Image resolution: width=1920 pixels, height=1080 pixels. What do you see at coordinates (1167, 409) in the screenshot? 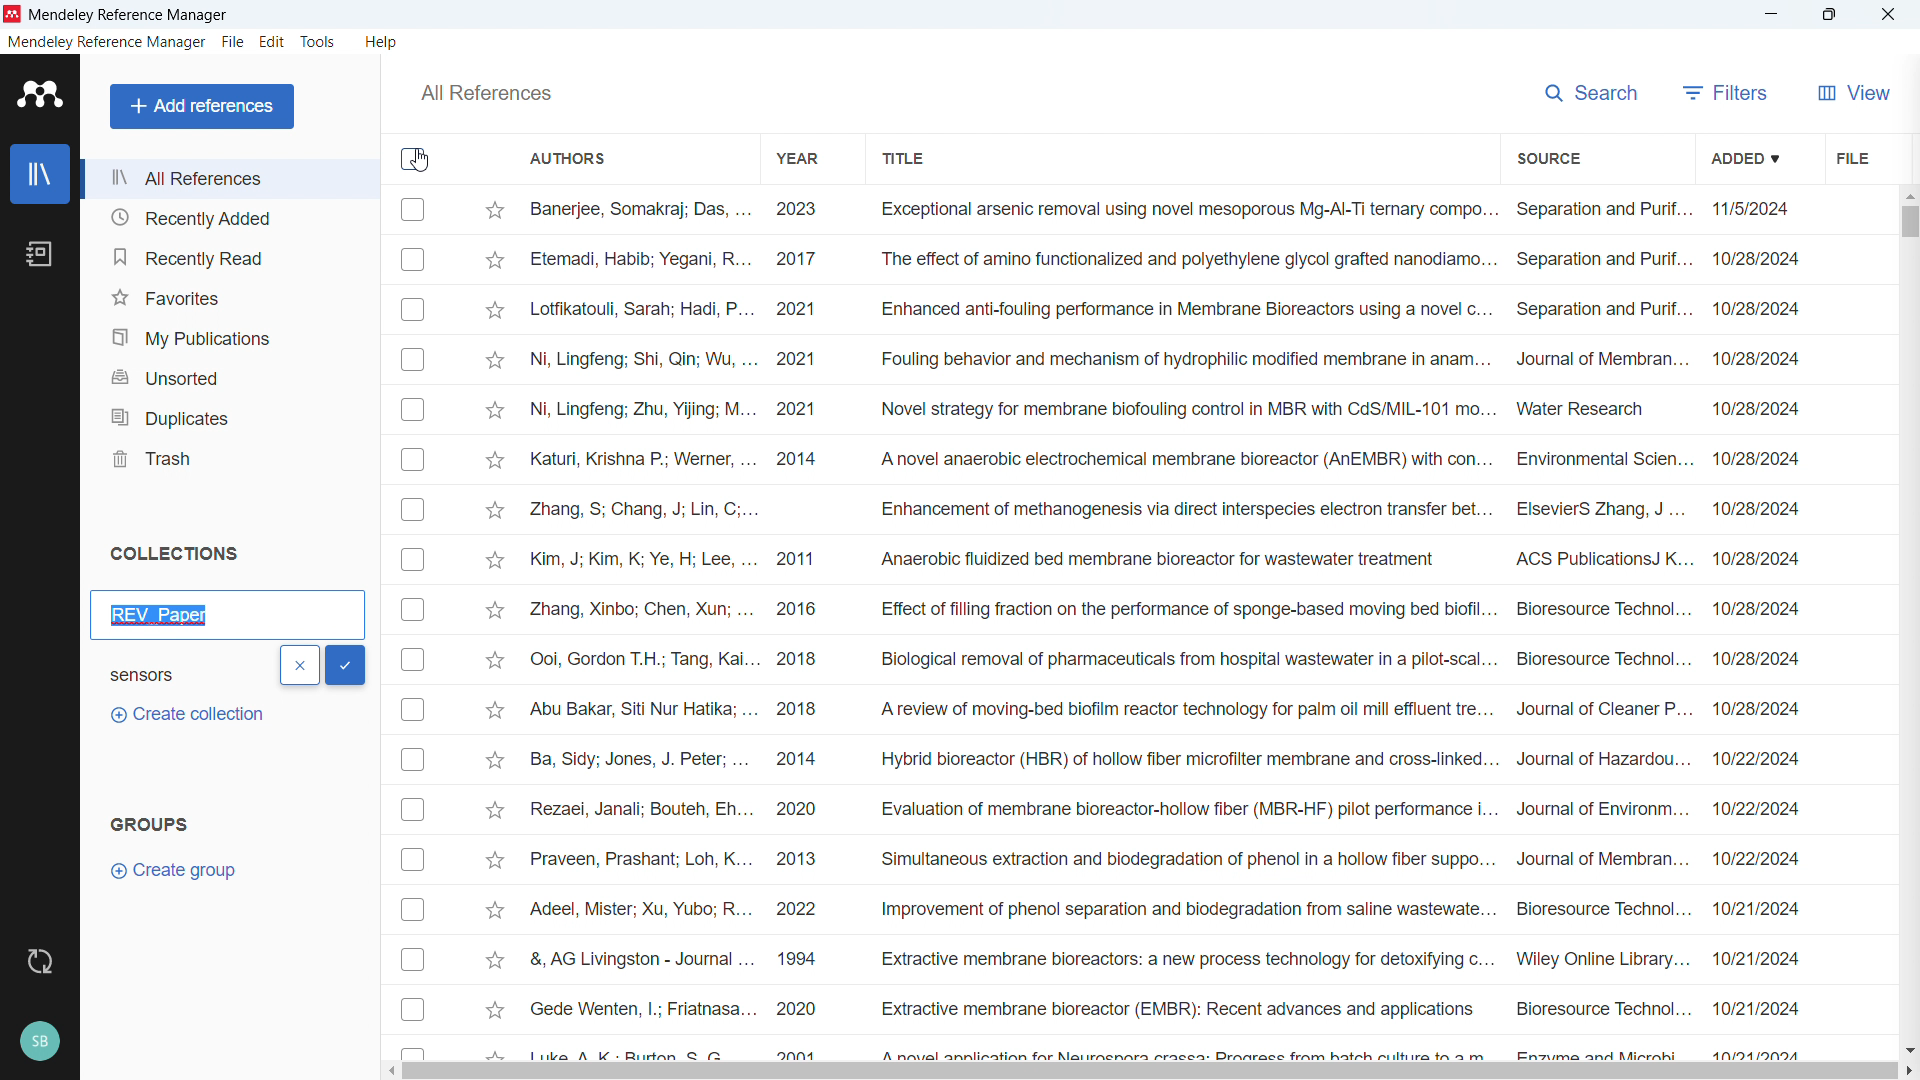
I see `Ni, Lingfeng; Zhu, Yijing; M... 2021 Novel strategy for membrane biofouling control in MBR with CdS/MIL-101 mo... Water Research 10/28/2024` at bounding box center [1167, 409].